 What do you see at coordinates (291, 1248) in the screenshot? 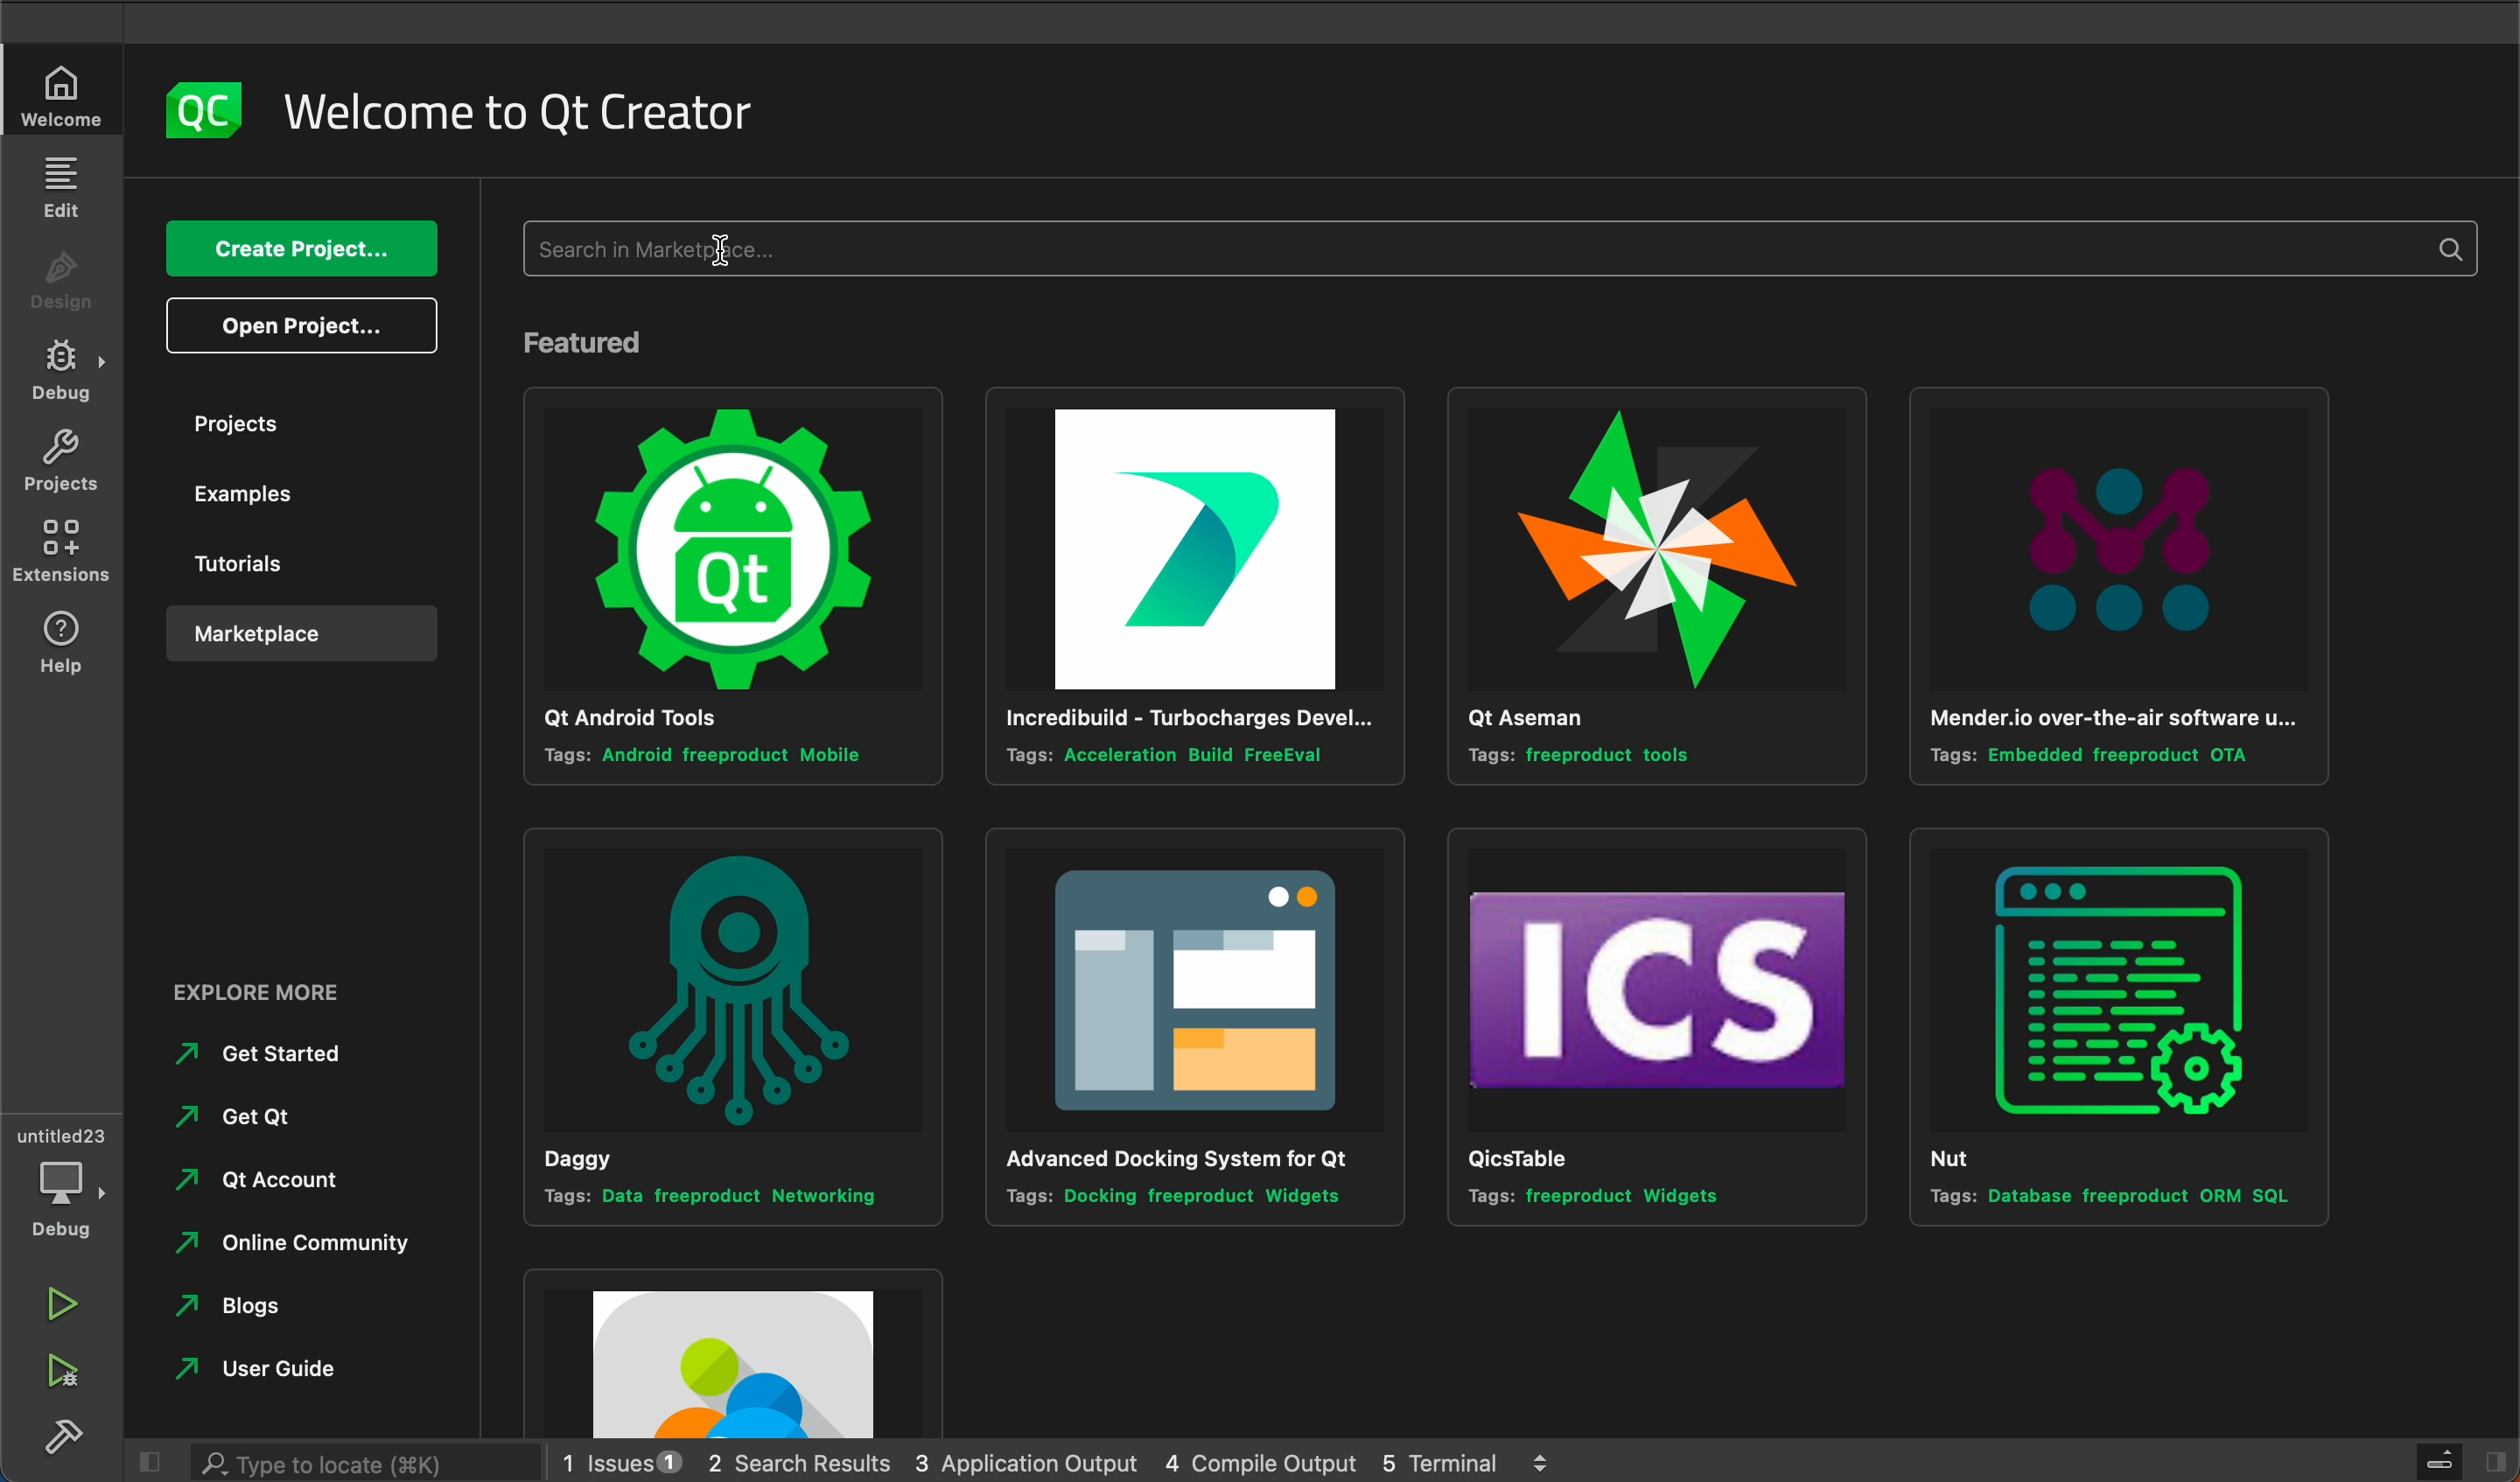
I see `` at bounding box center [291, 1248].